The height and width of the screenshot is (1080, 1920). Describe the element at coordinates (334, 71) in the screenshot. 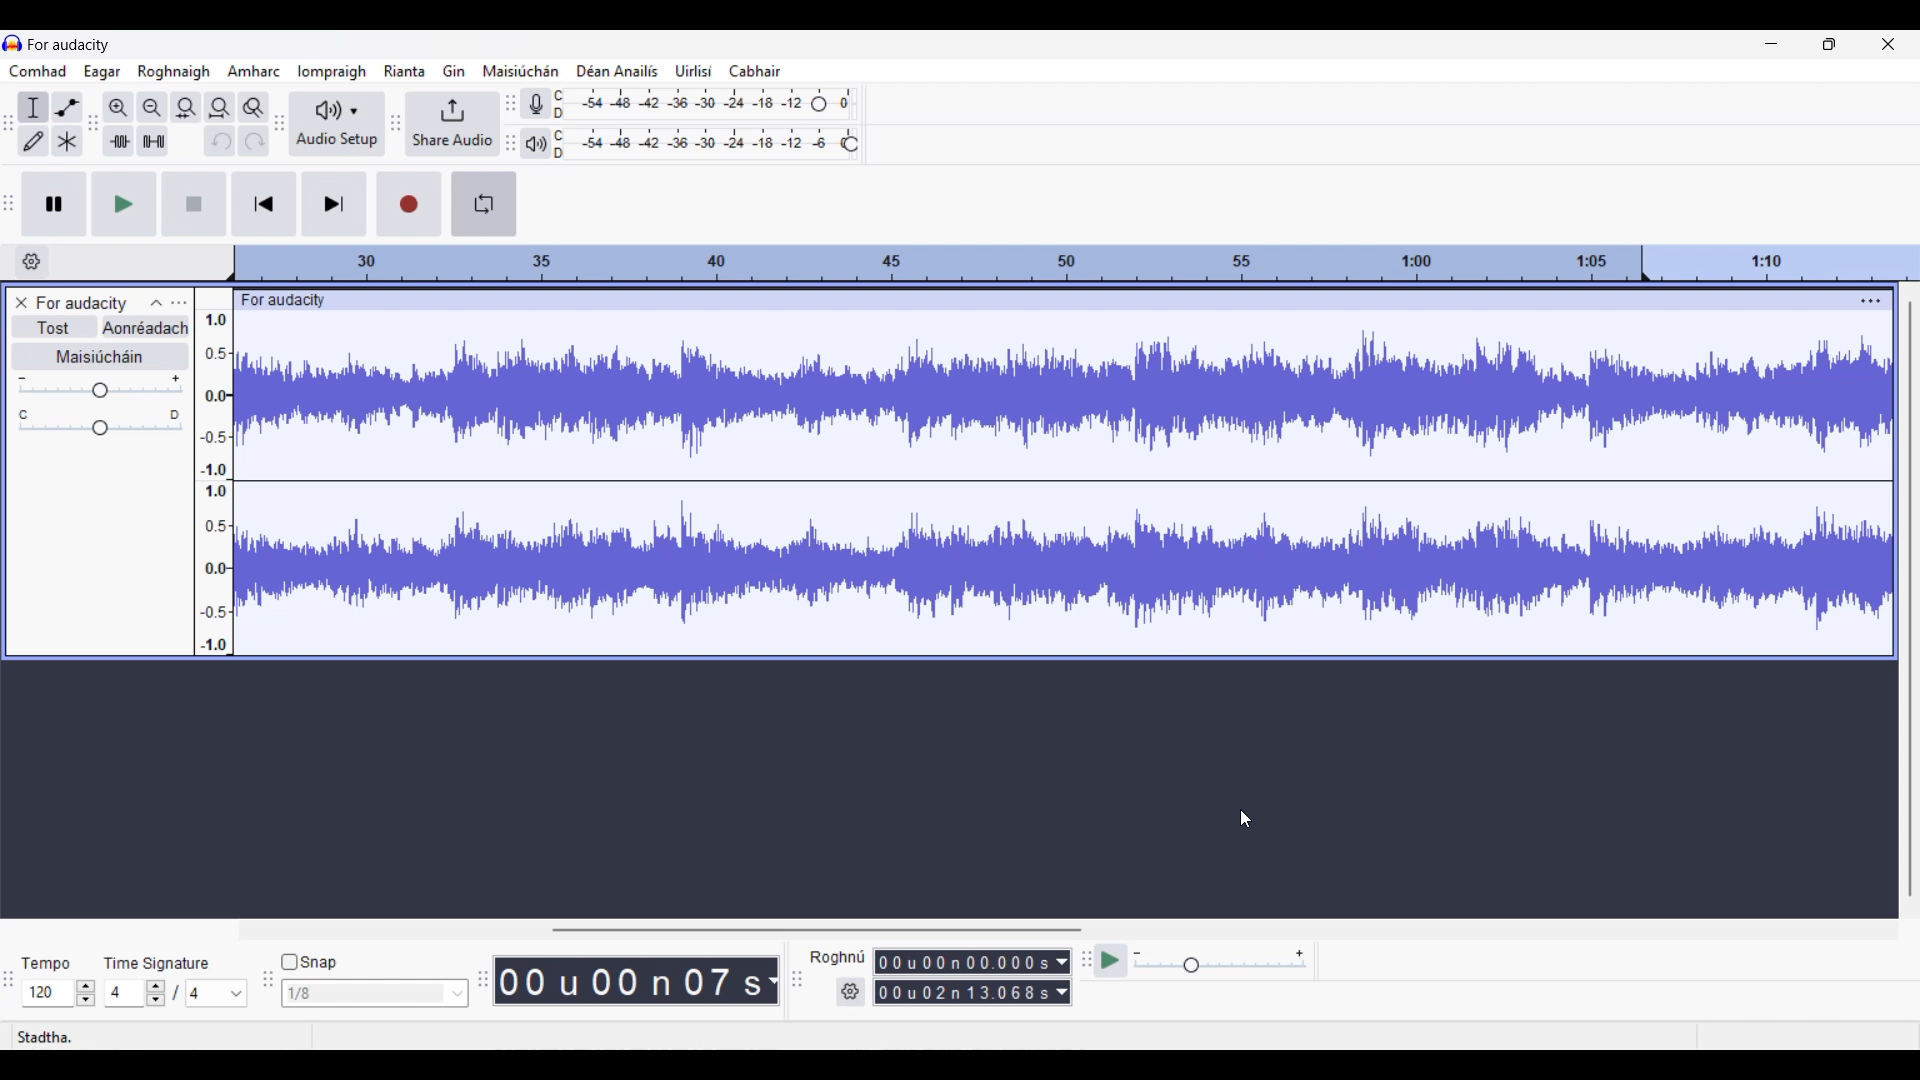

I see `lompraigh` at that location.